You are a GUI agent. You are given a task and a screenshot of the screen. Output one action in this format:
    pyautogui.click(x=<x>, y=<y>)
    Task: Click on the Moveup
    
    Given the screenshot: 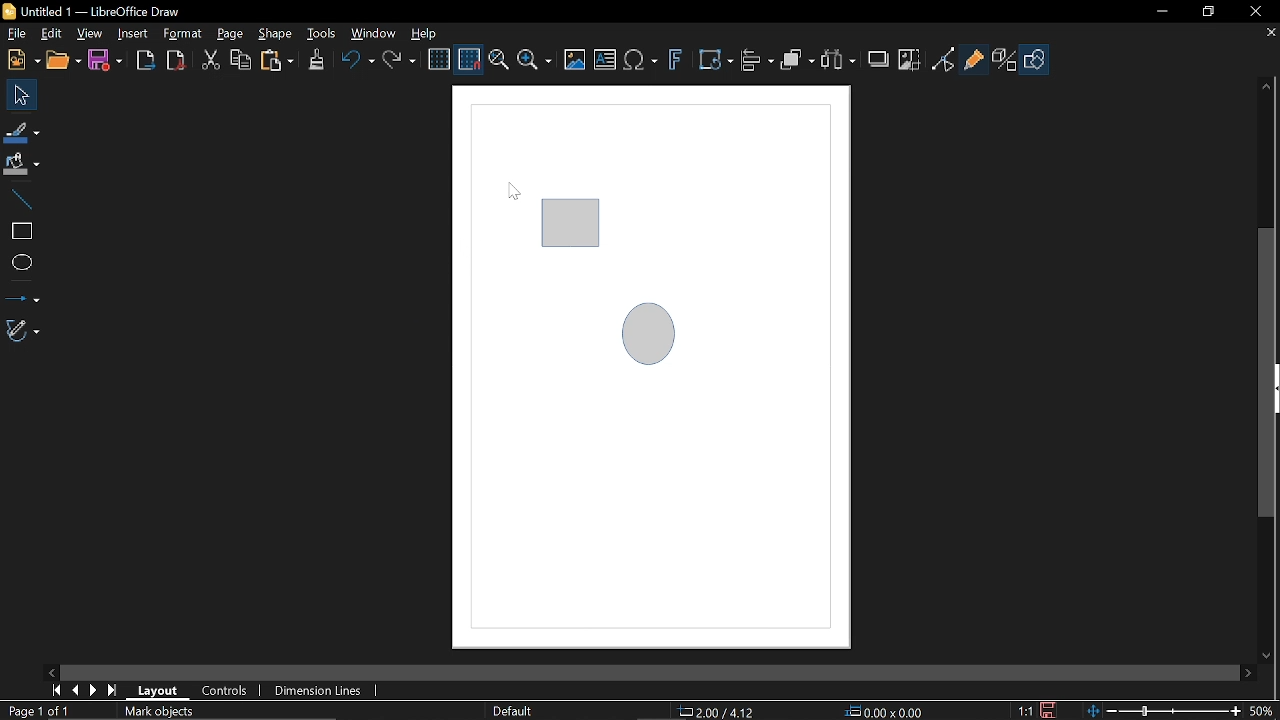 What is the action you would take?
    pyautogui.click(x=1266, y=86)
    